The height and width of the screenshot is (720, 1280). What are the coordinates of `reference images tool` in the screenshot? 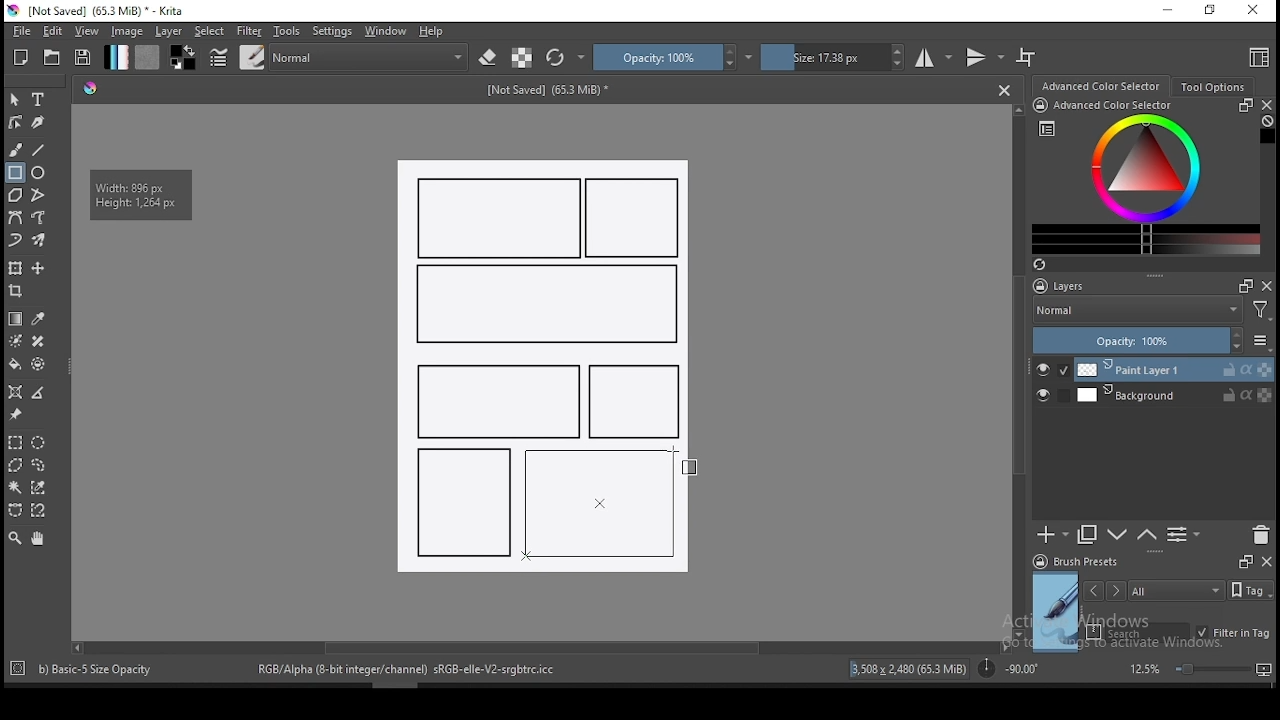 It's located at (14, 415).